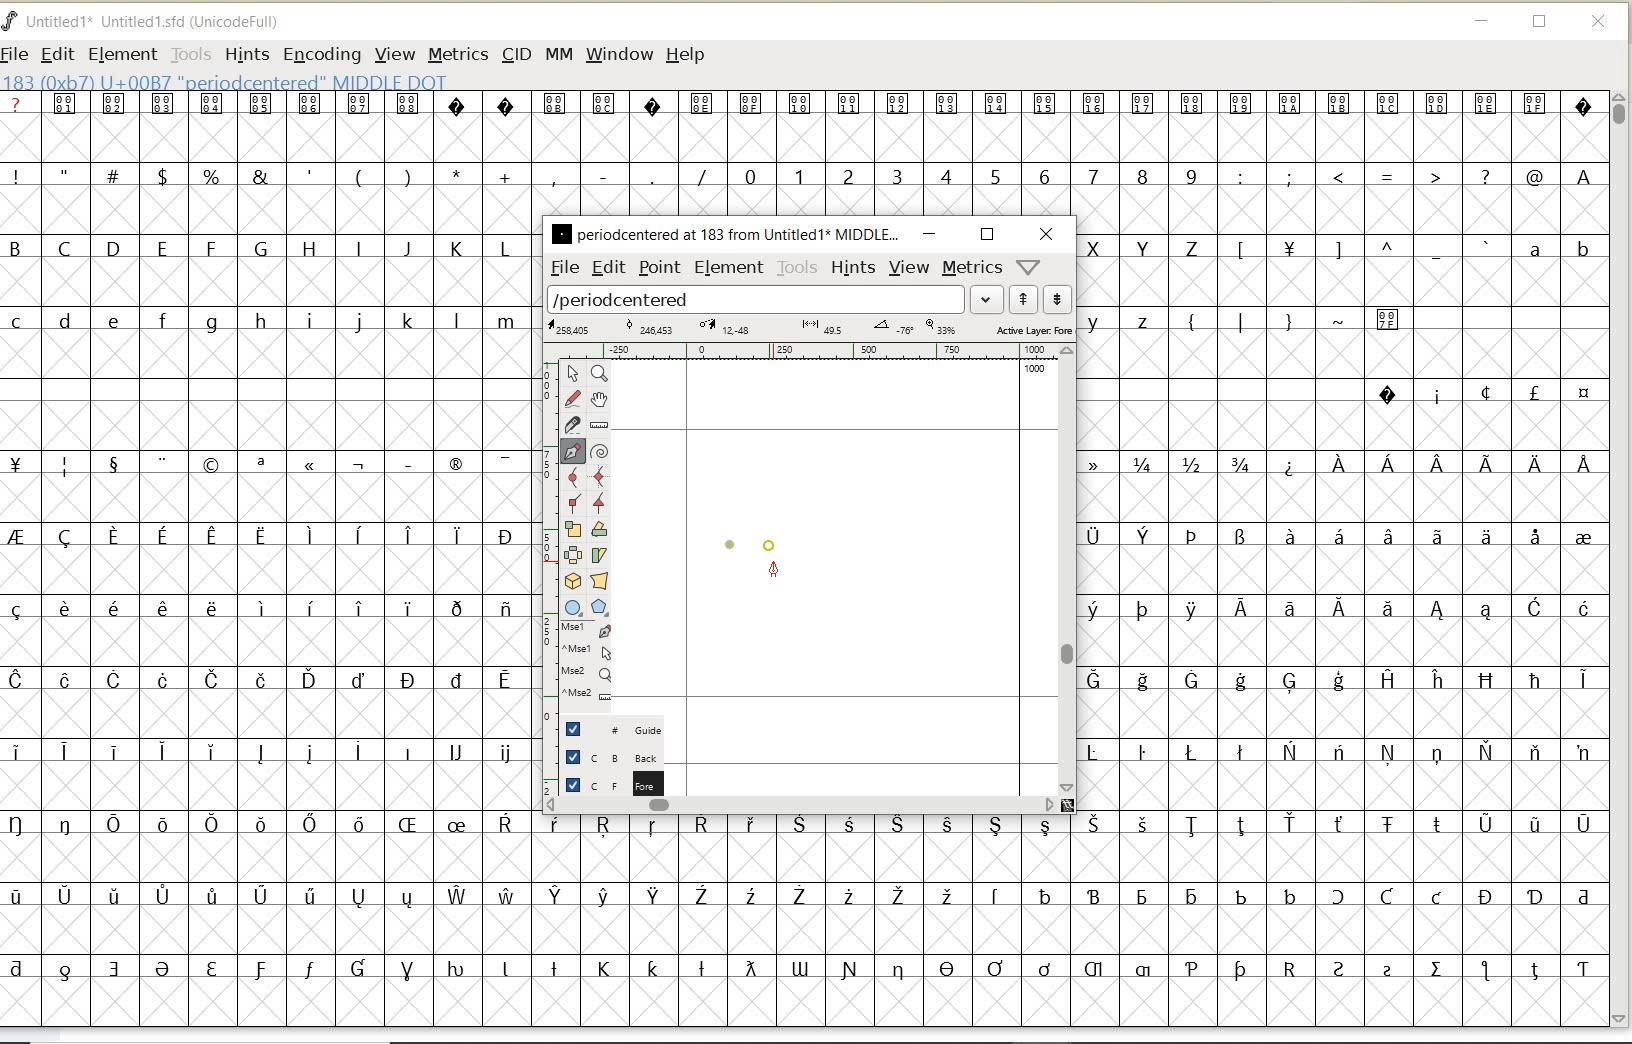 The image size is (1632, 1044). What do you see at coordinates (1147, 247) in the screenshot?
I see `uppercase letters` at bounding box center [1147, 247].